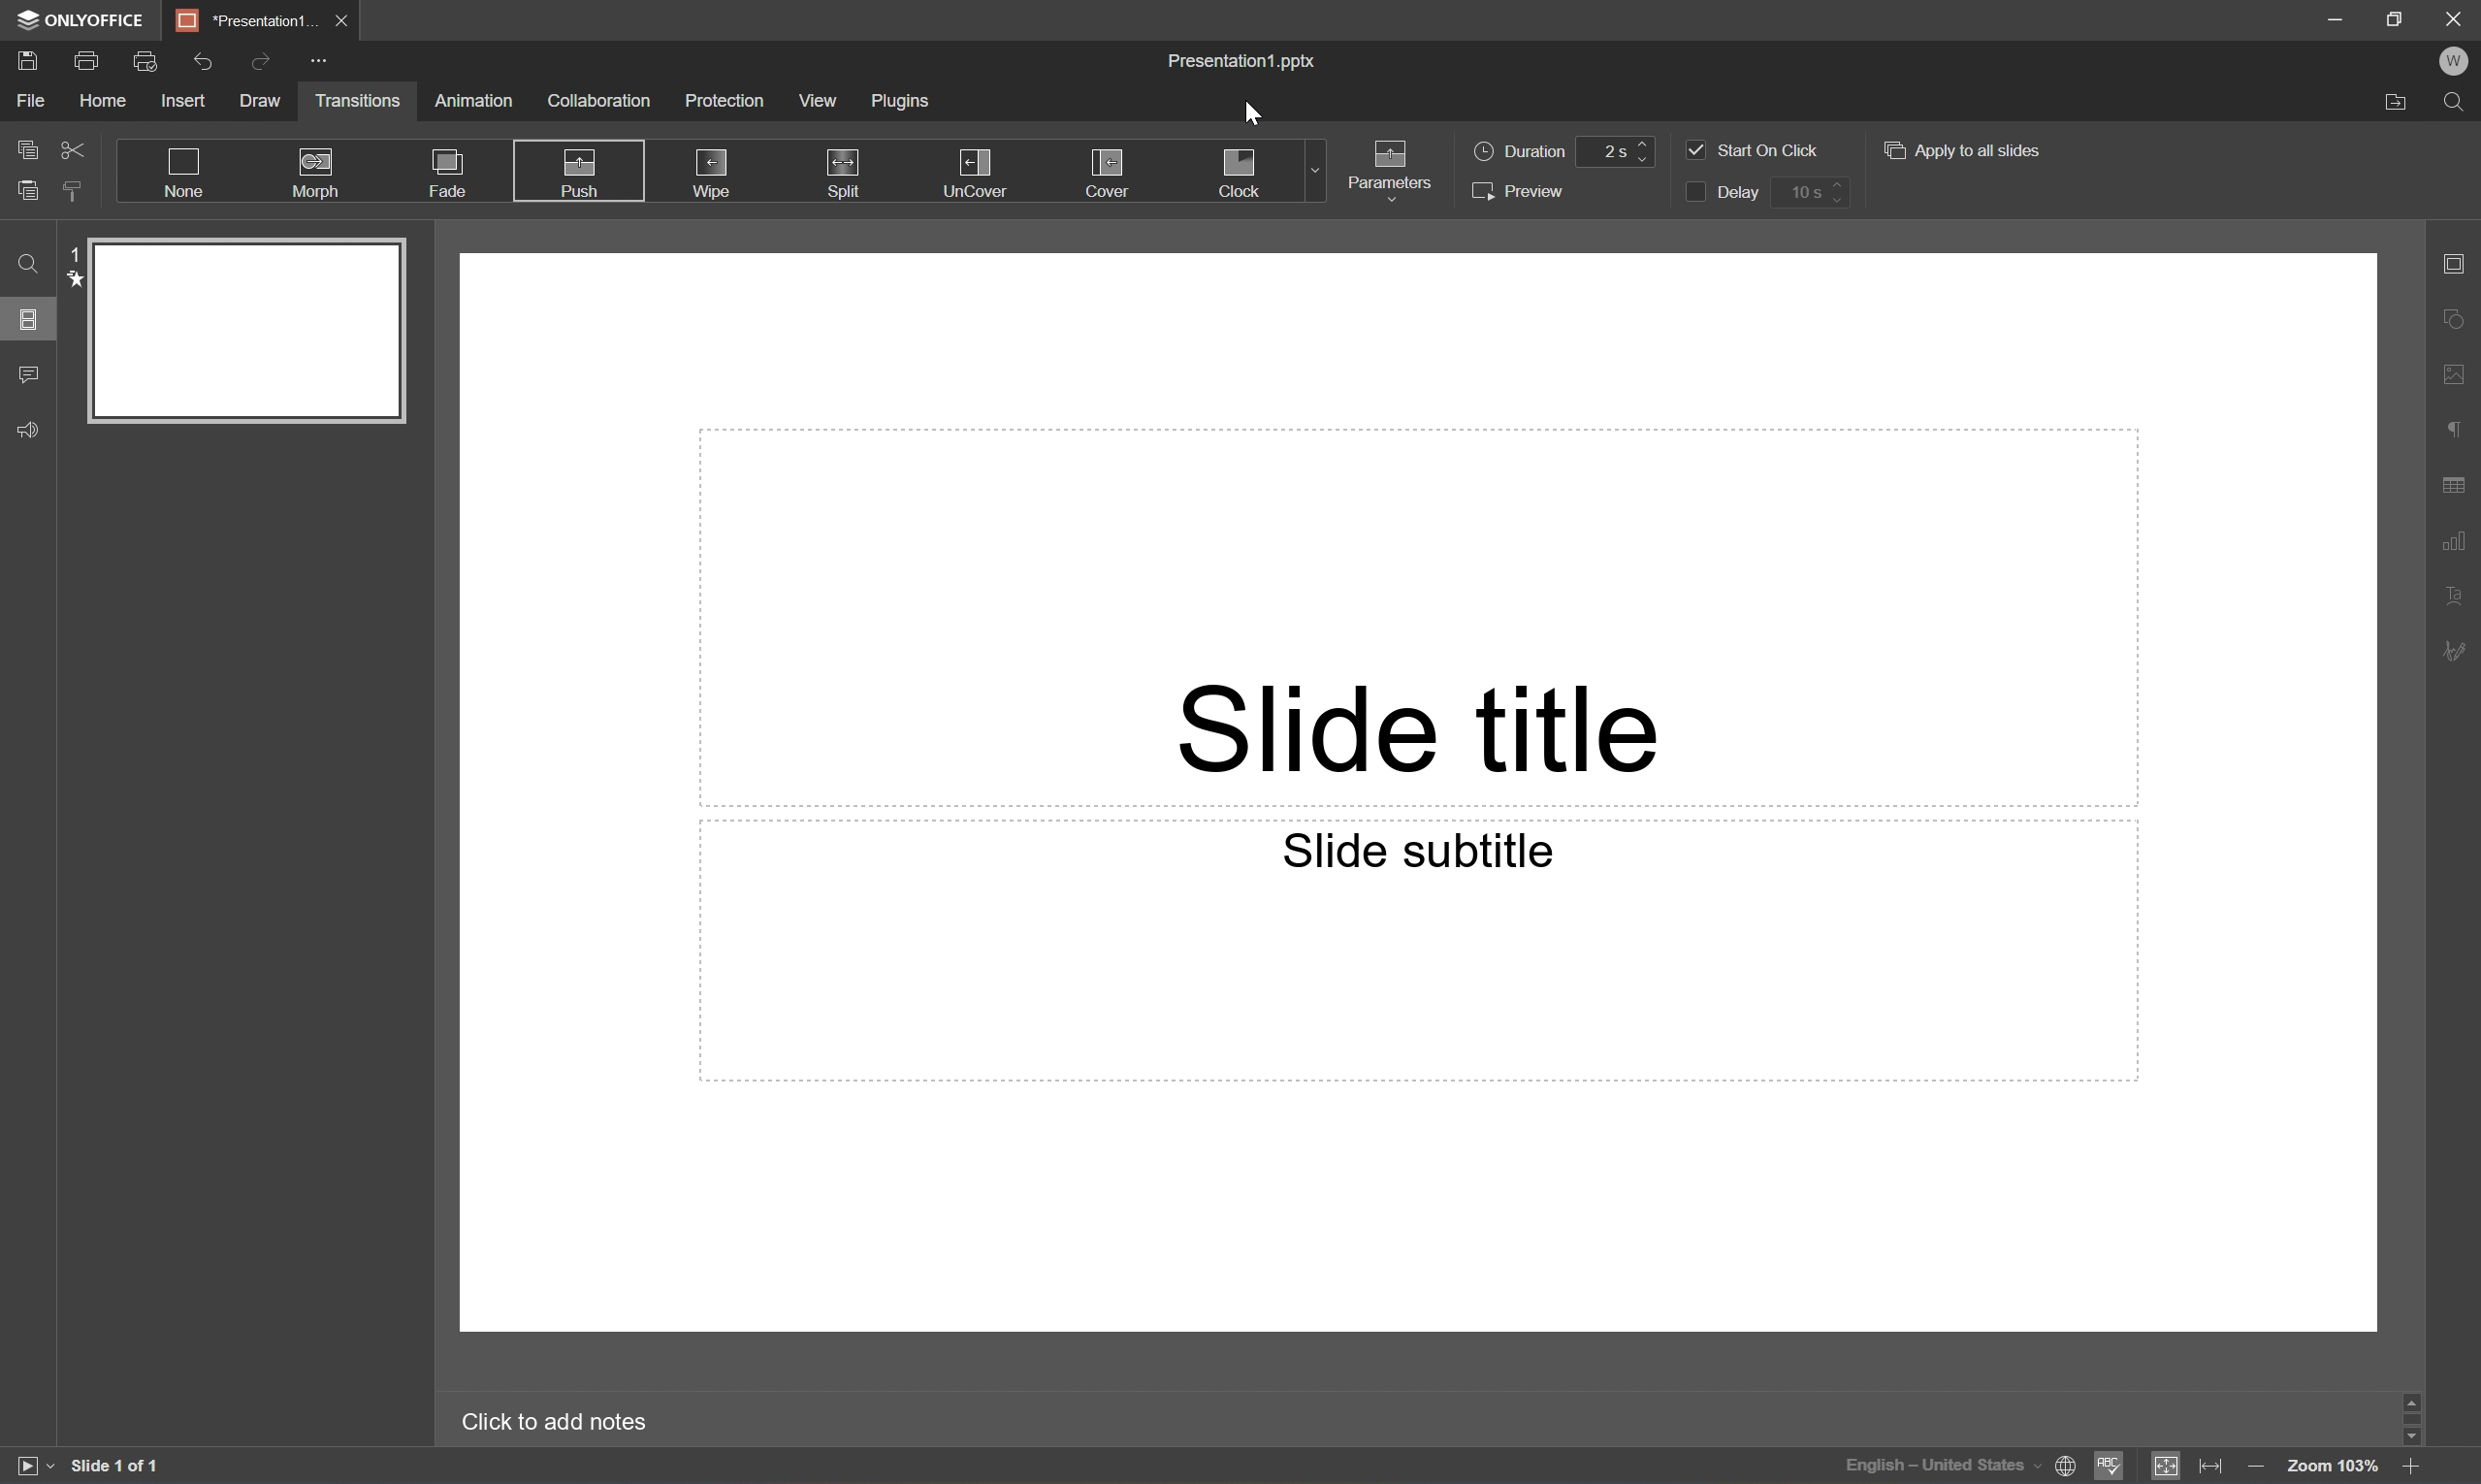 This screenshot has width=2481, height=1484. Describe the element at coordinates (1935, 1467) in the screenshot. I see `` at that location.